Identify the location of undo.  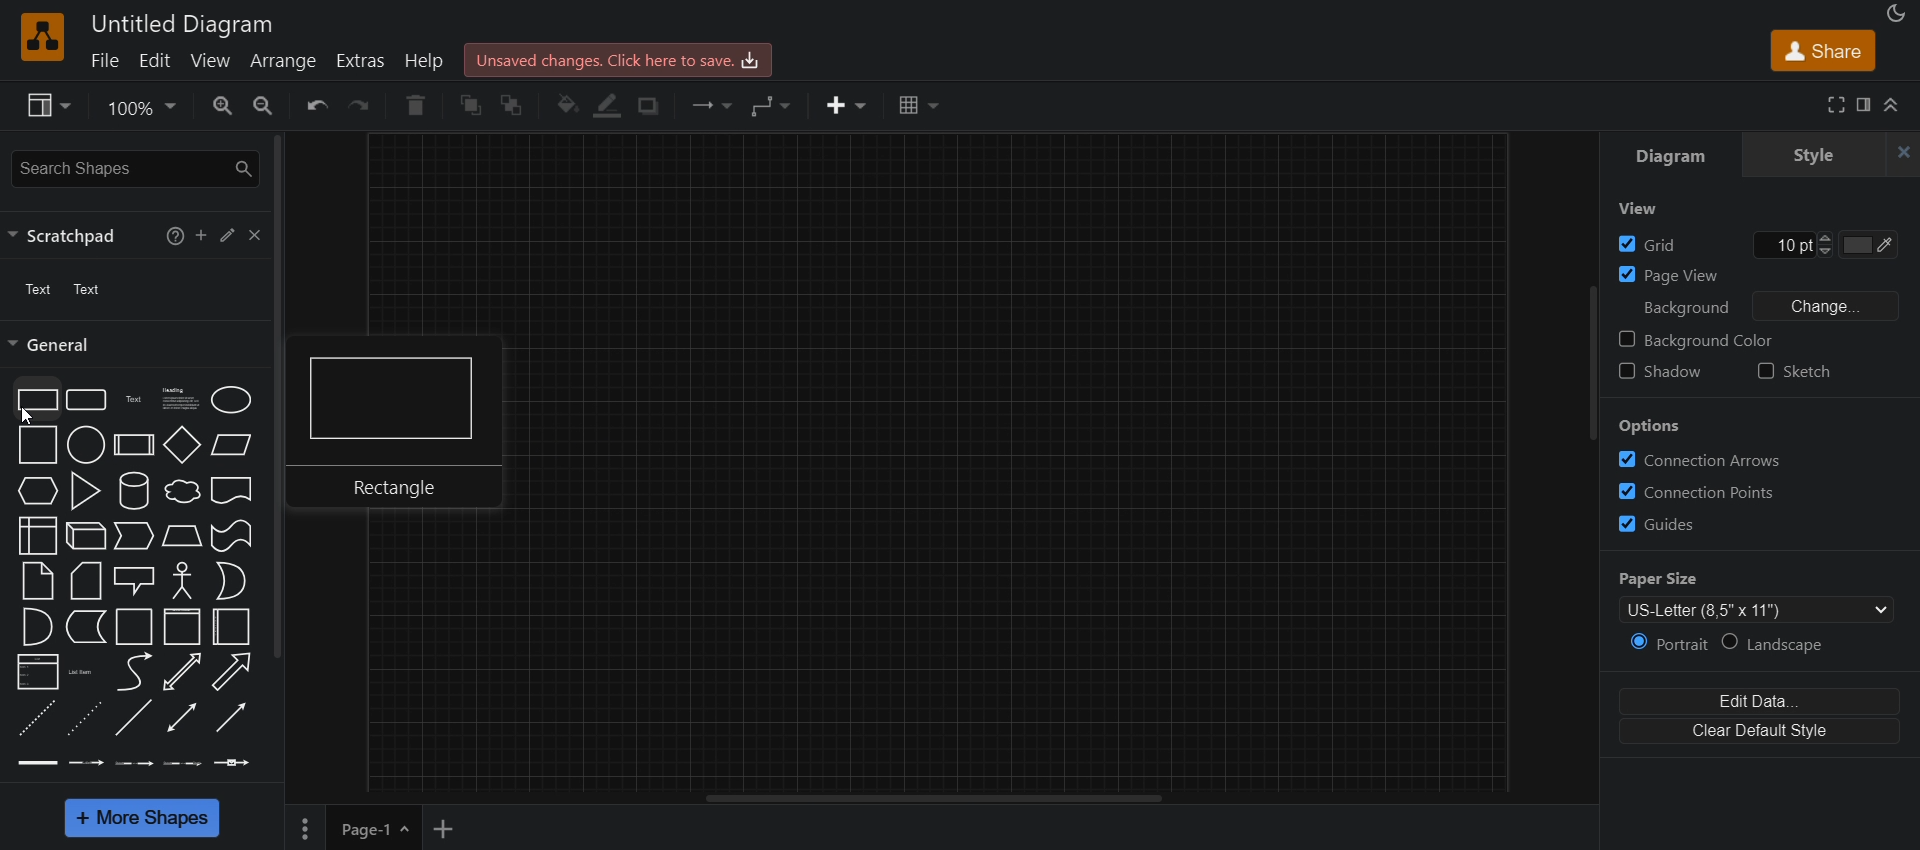
(316, 106).